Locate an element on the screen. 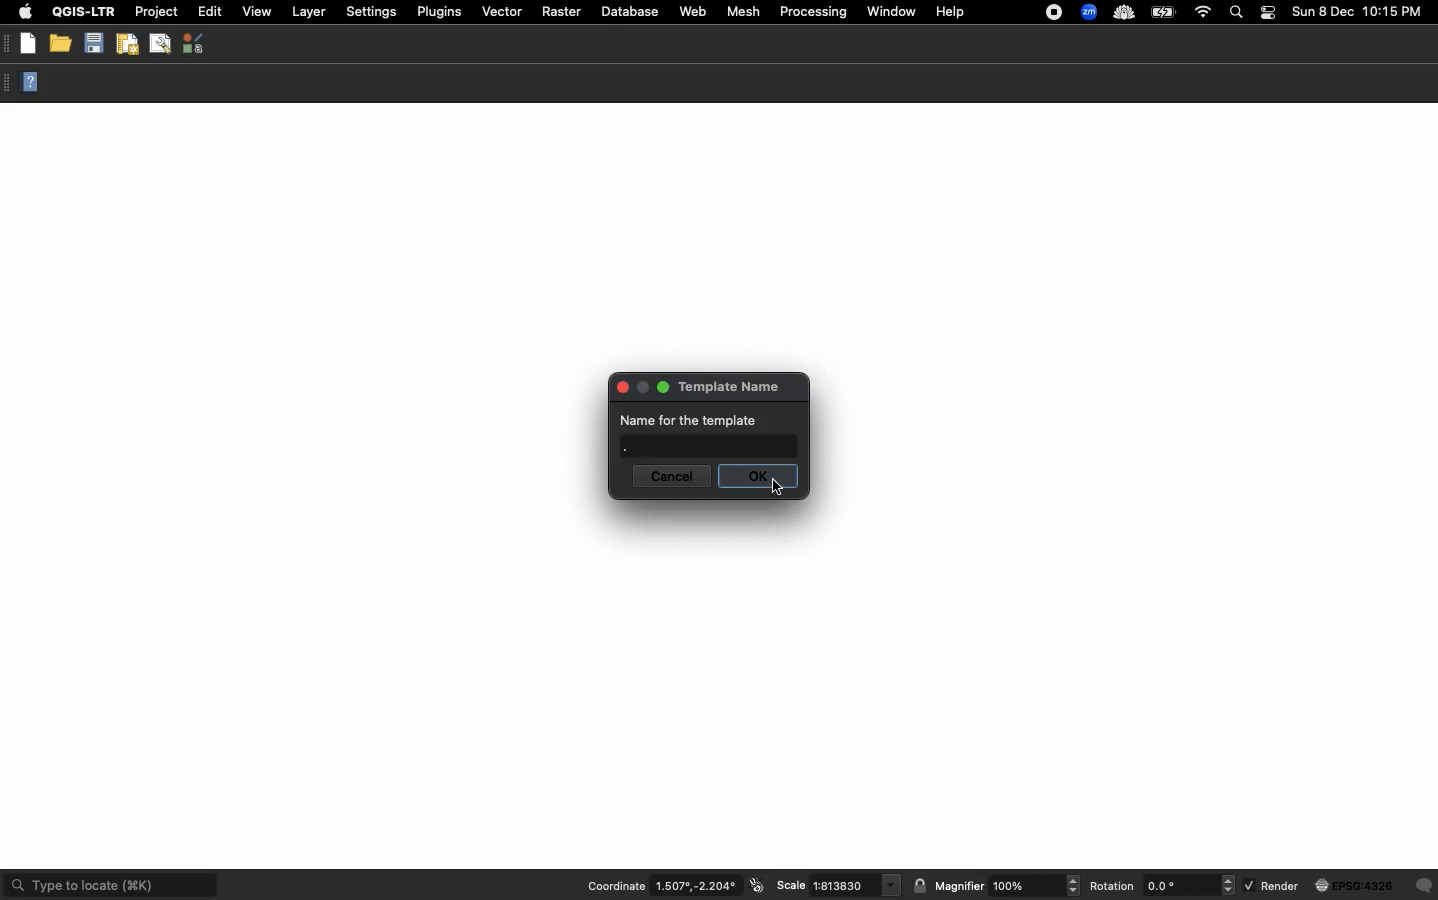 The width and height of the screenshot is (1438, 900). Recording is located at coordinates (1052, 12).